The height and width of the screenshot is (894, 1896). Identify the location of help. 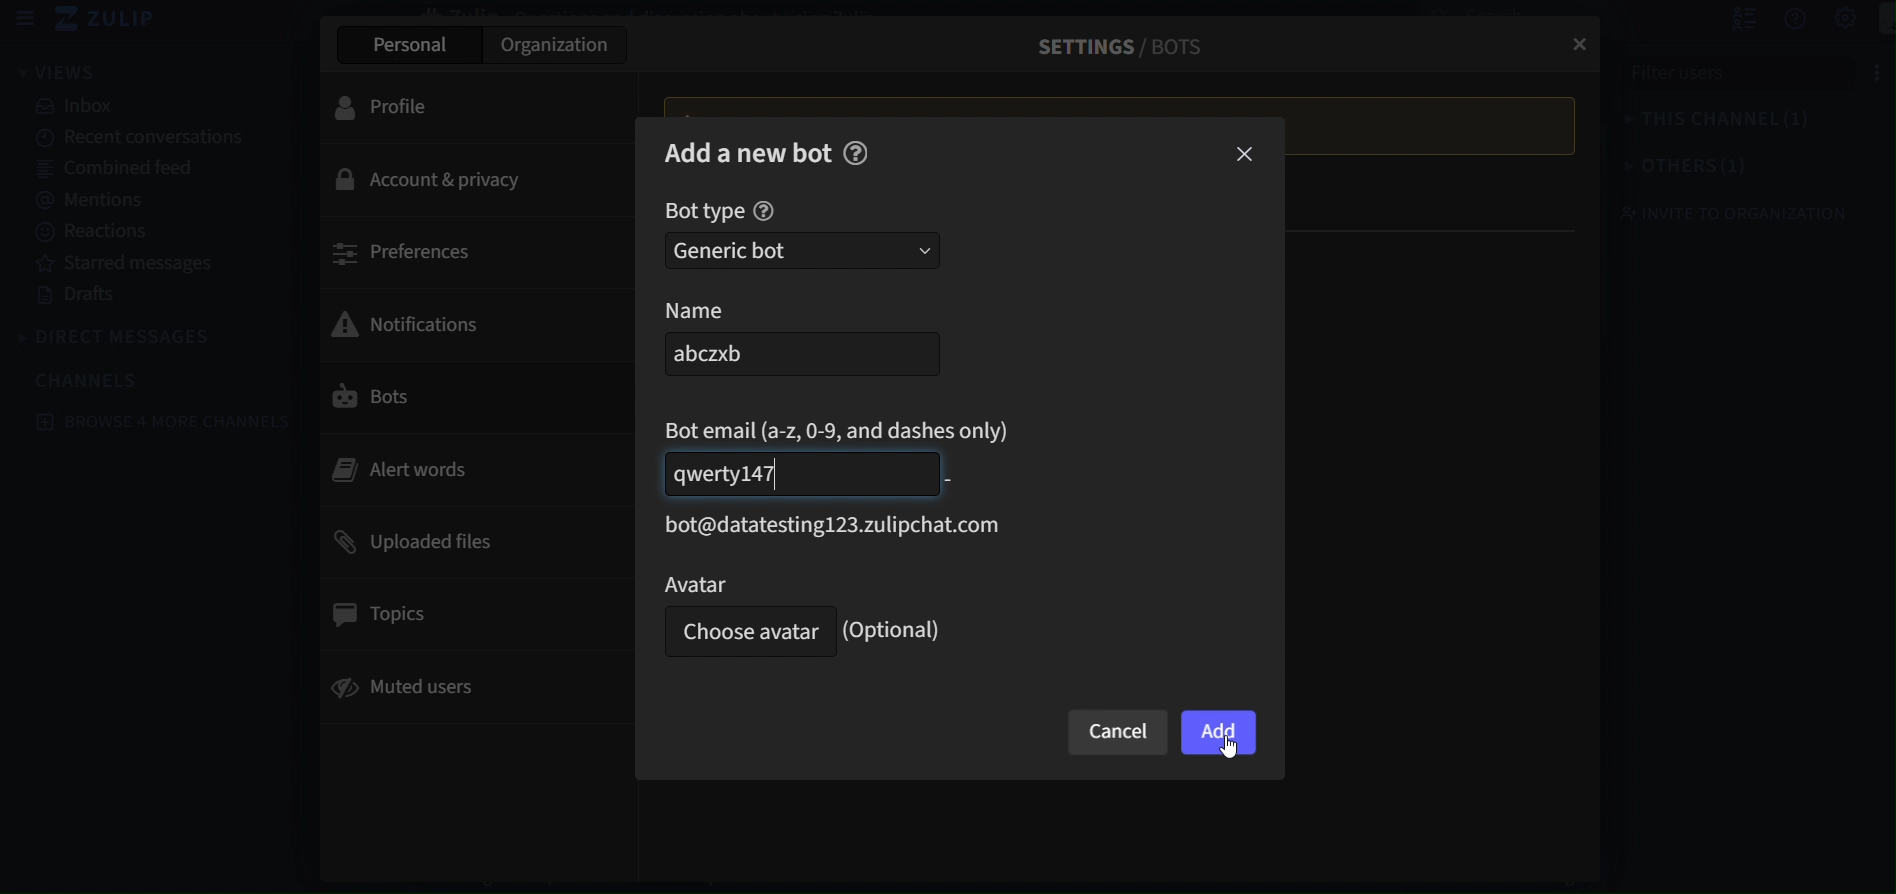
(764, 212).